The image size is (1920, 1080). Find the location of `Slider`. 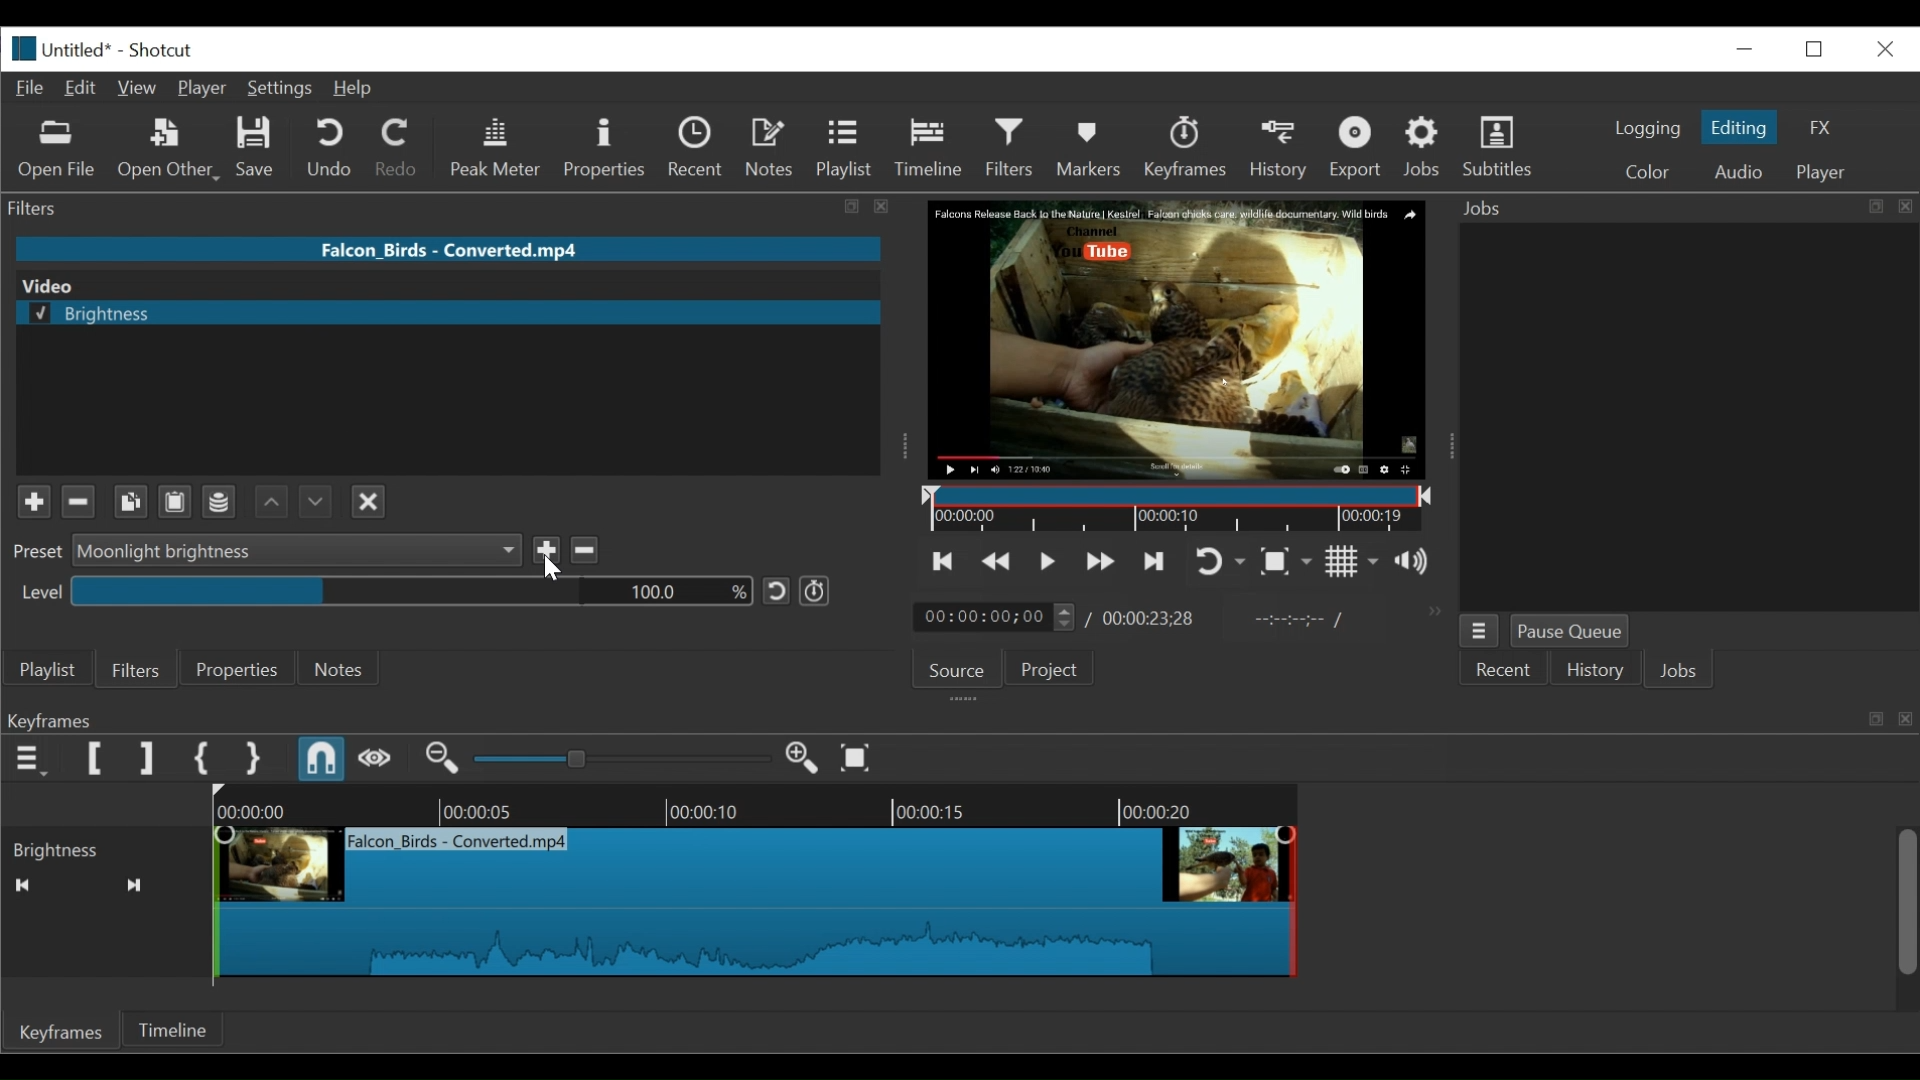

Slider is located at coordinates (1901, 899).